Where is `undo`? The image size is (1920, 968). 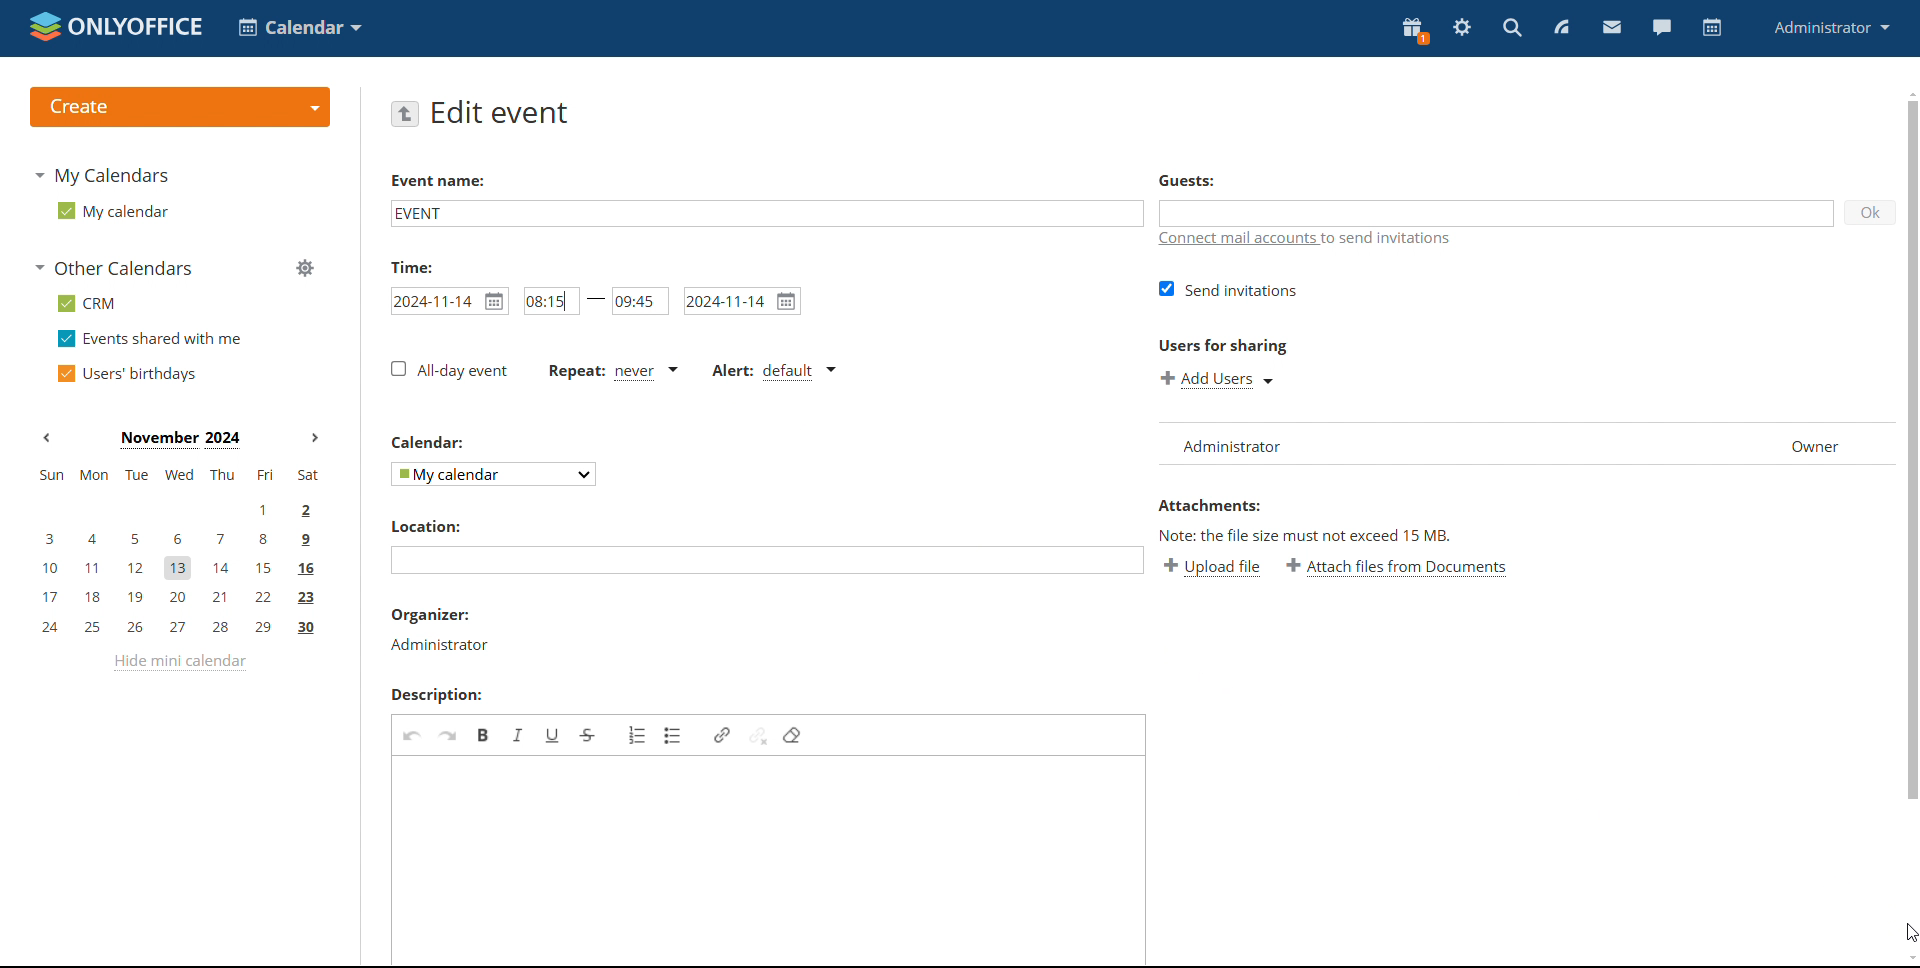 undo is located at coordinates (411, 735).